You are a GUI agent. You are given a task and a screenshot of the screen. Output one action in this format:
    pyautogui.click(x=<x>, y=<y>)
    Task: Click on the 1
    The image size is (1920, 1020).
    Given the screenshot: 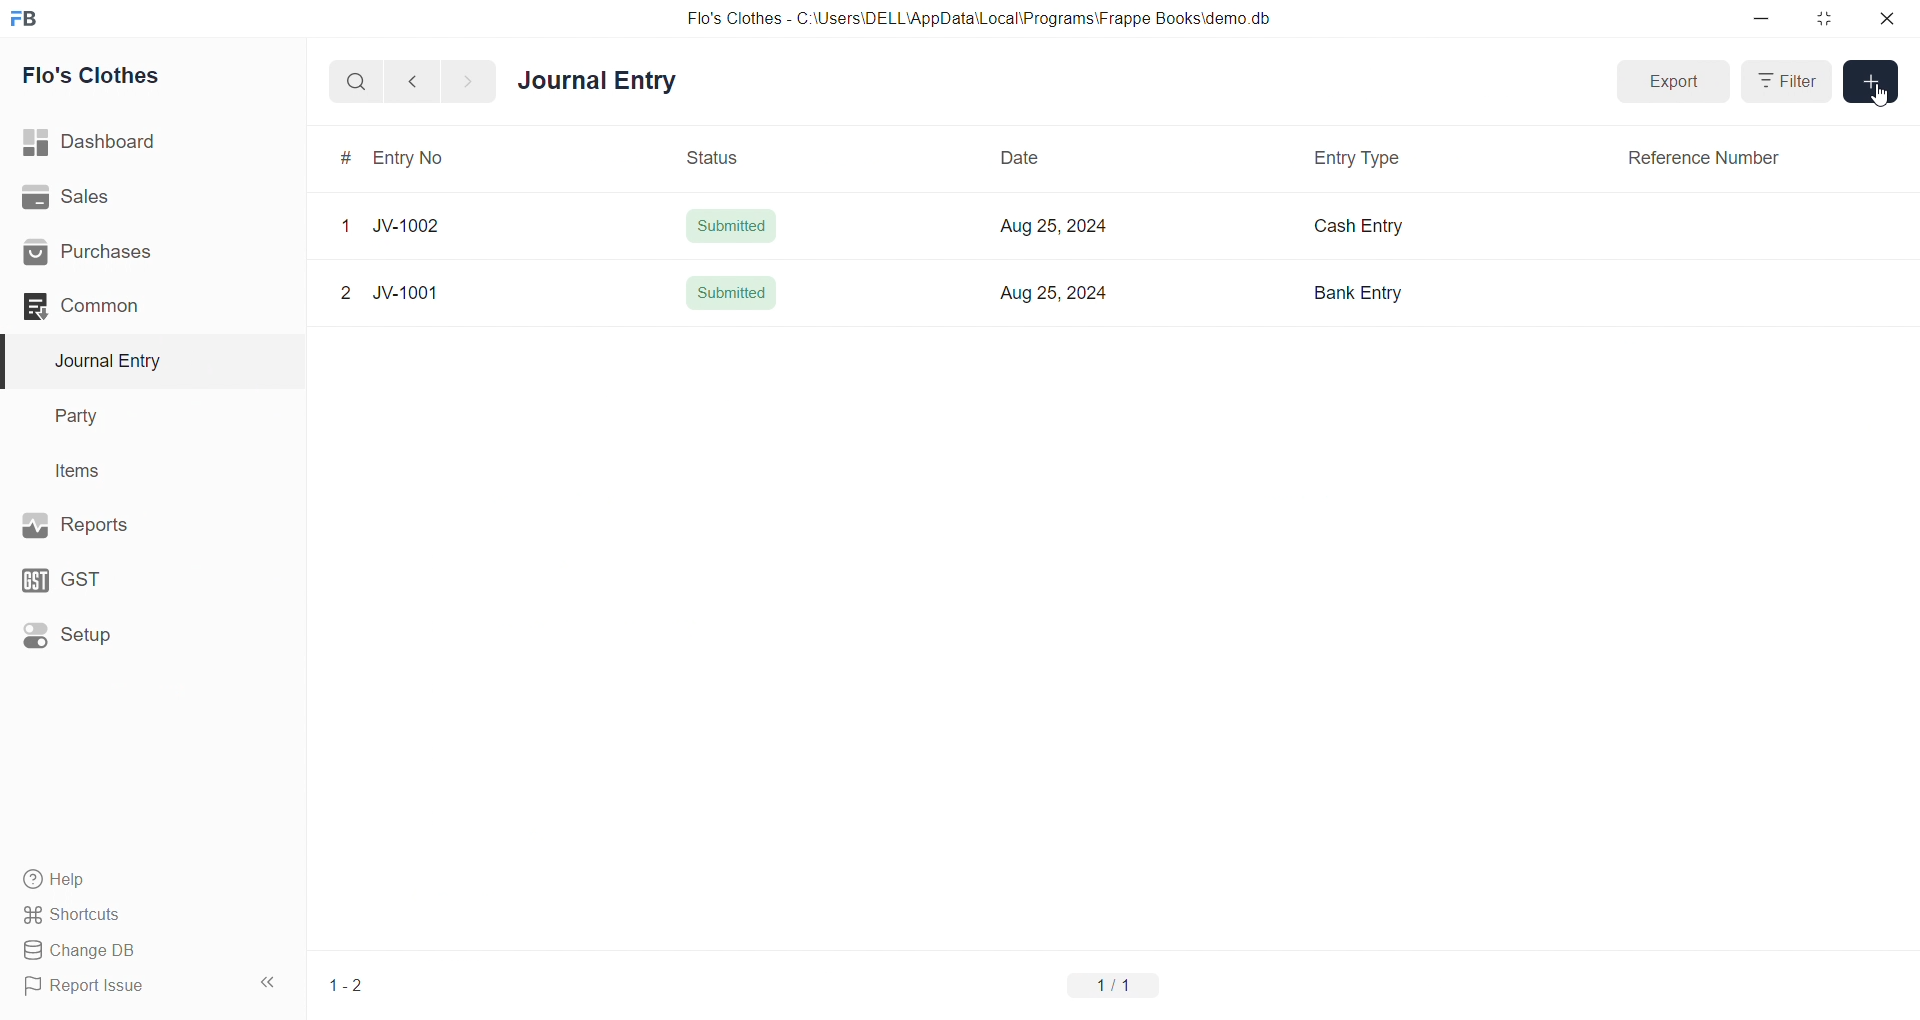 What is the action you would take?
    pyautogui.click(x=344, y=227)
    